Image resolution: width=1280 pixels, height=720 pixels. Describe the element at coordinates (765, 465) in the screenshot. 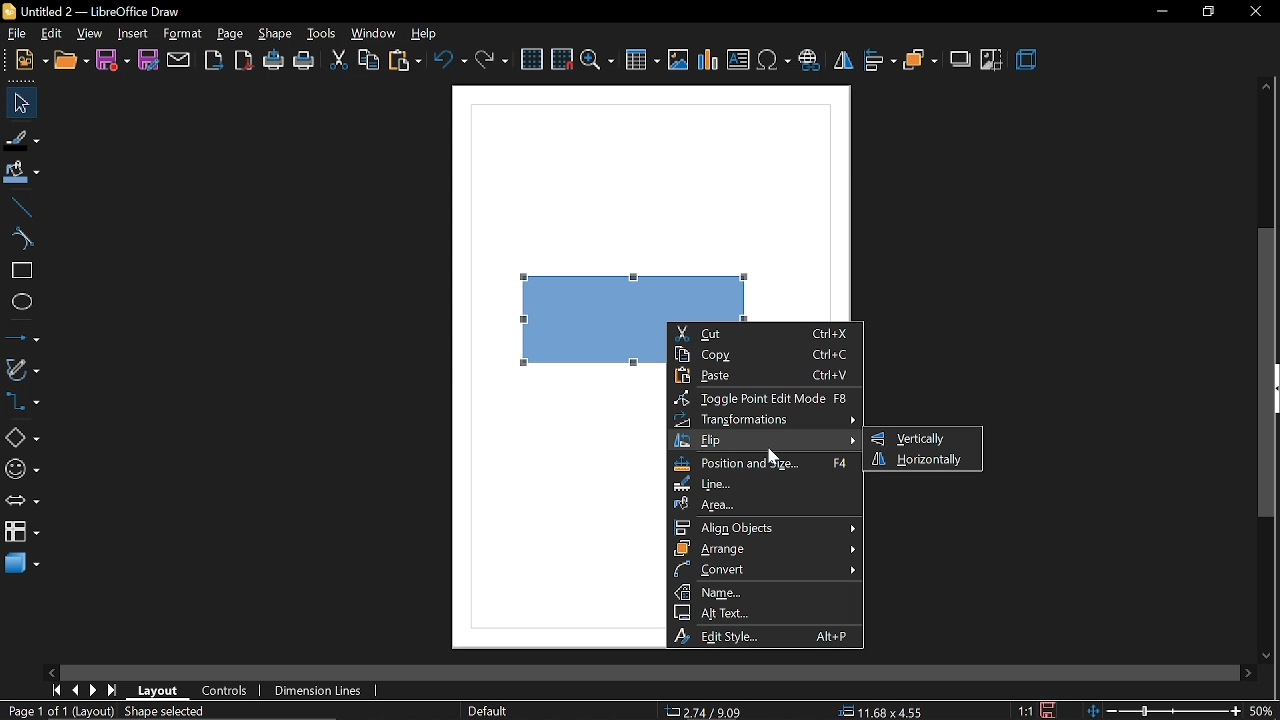

I see `position and size` at that location.